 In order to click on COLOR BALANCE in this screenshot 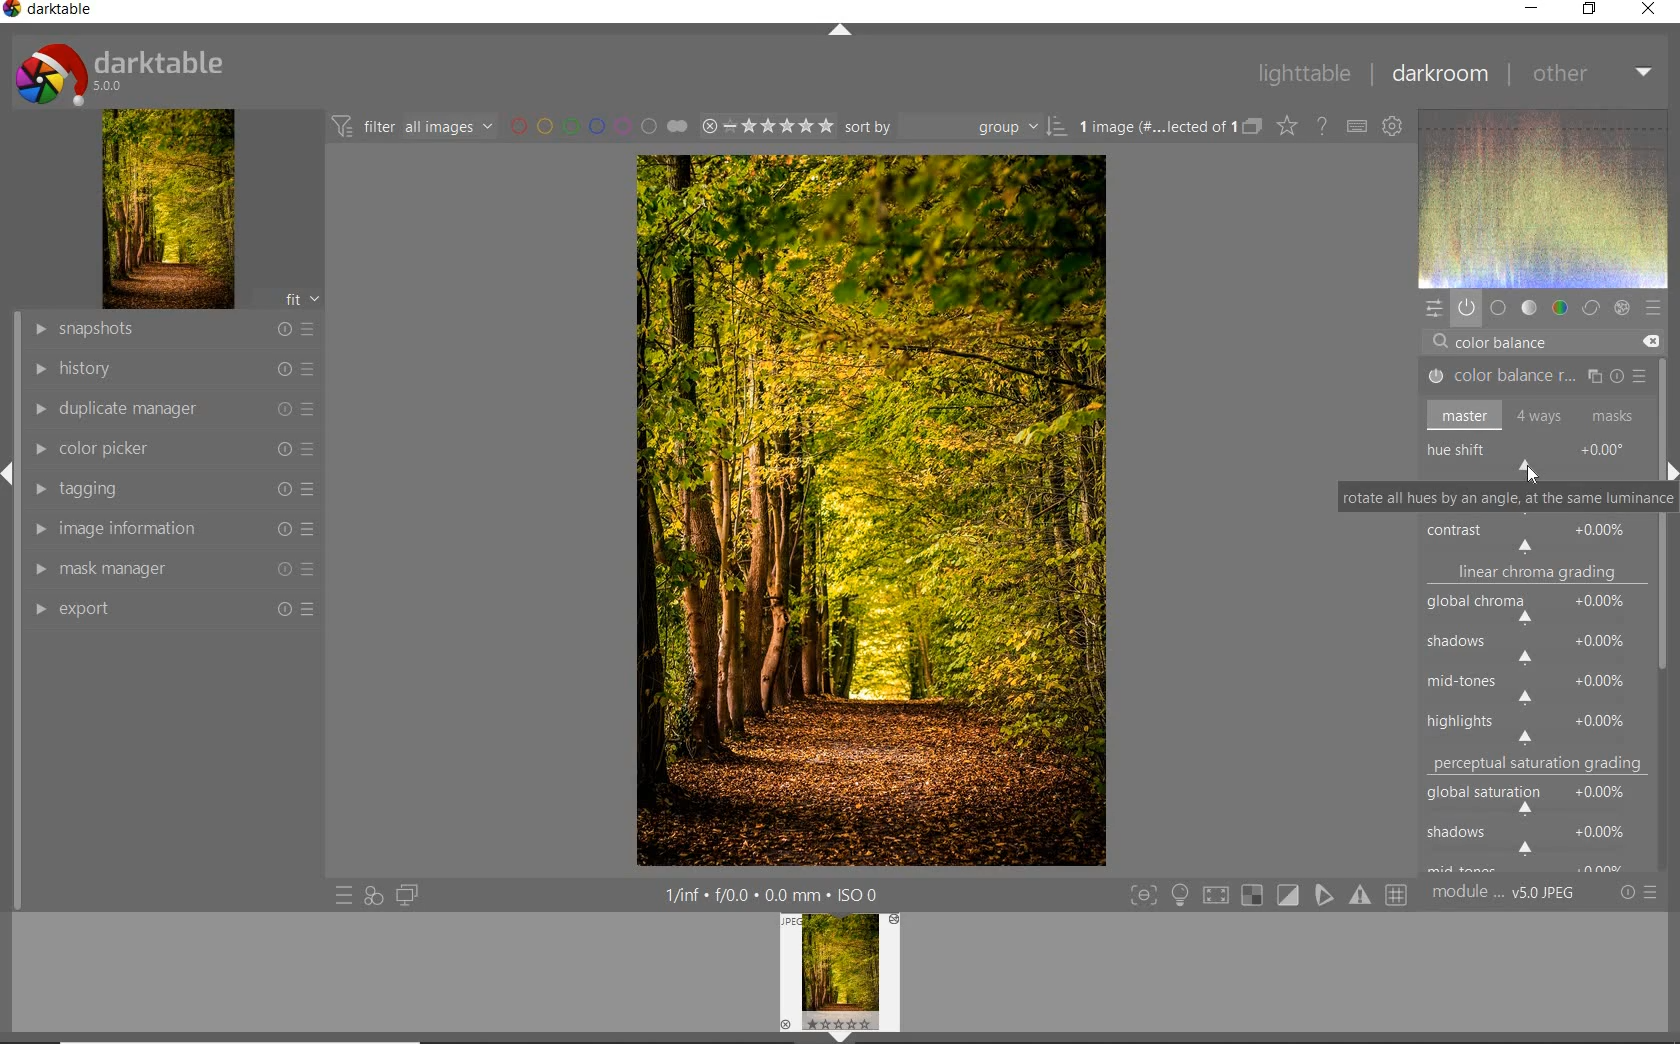, I will do `click(1507, 343)`.